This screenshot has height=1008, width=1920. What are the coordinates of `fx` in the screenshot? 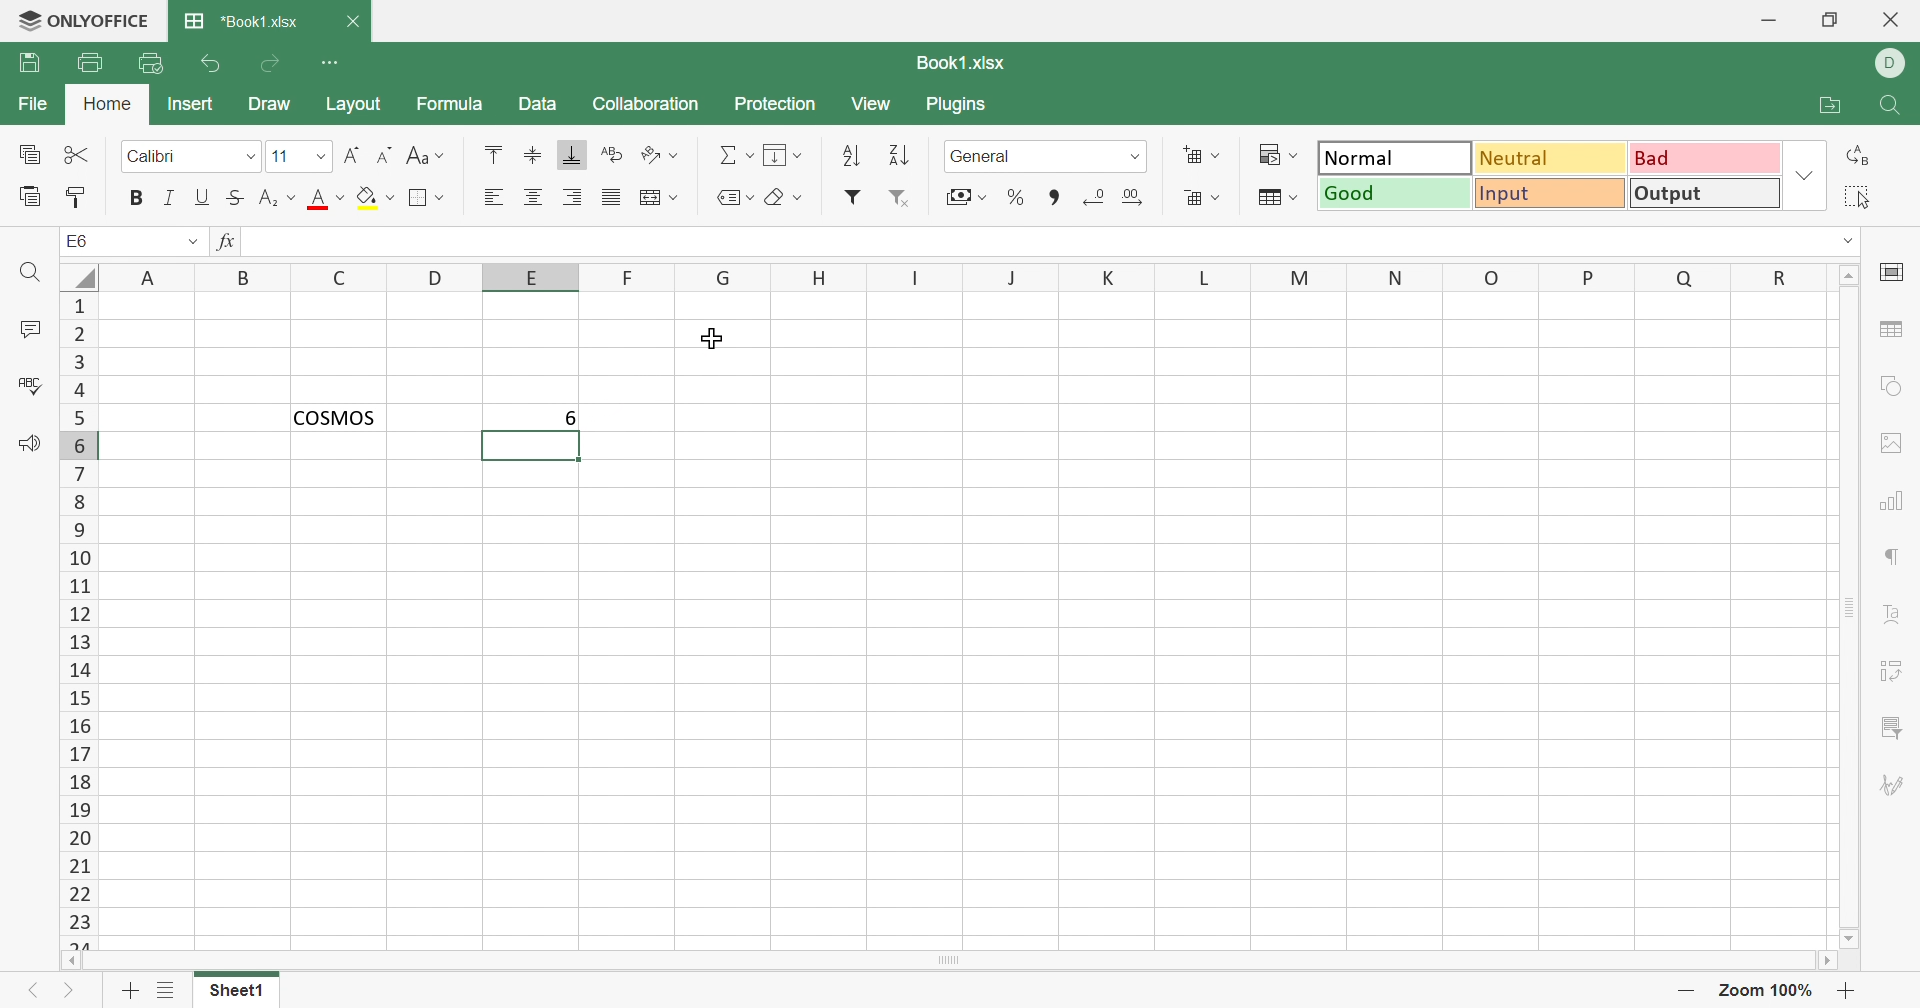 It's located at (227, 242).